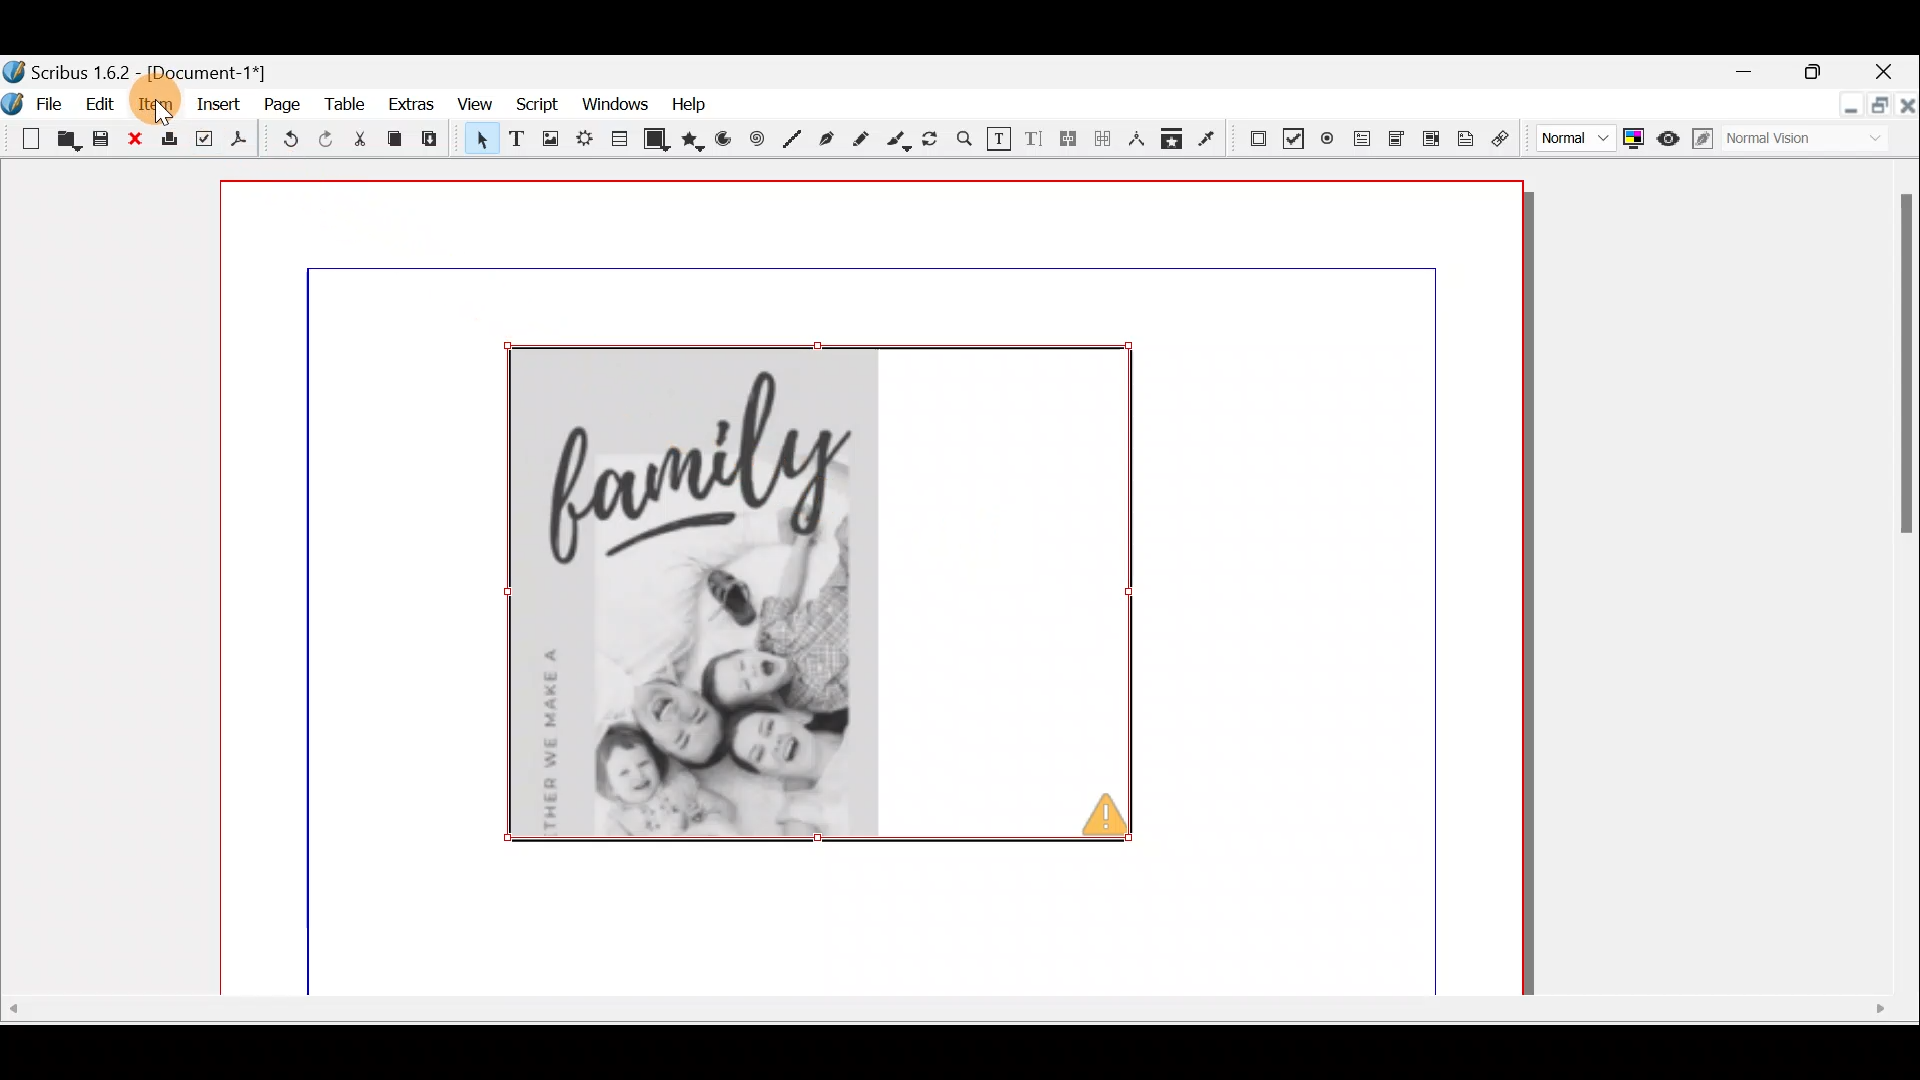 This screenshot has height=1080, width=1920. Describe the element at coordinates (1635, 138) in the screenshot. I see `Toggle colour management system` at that location.